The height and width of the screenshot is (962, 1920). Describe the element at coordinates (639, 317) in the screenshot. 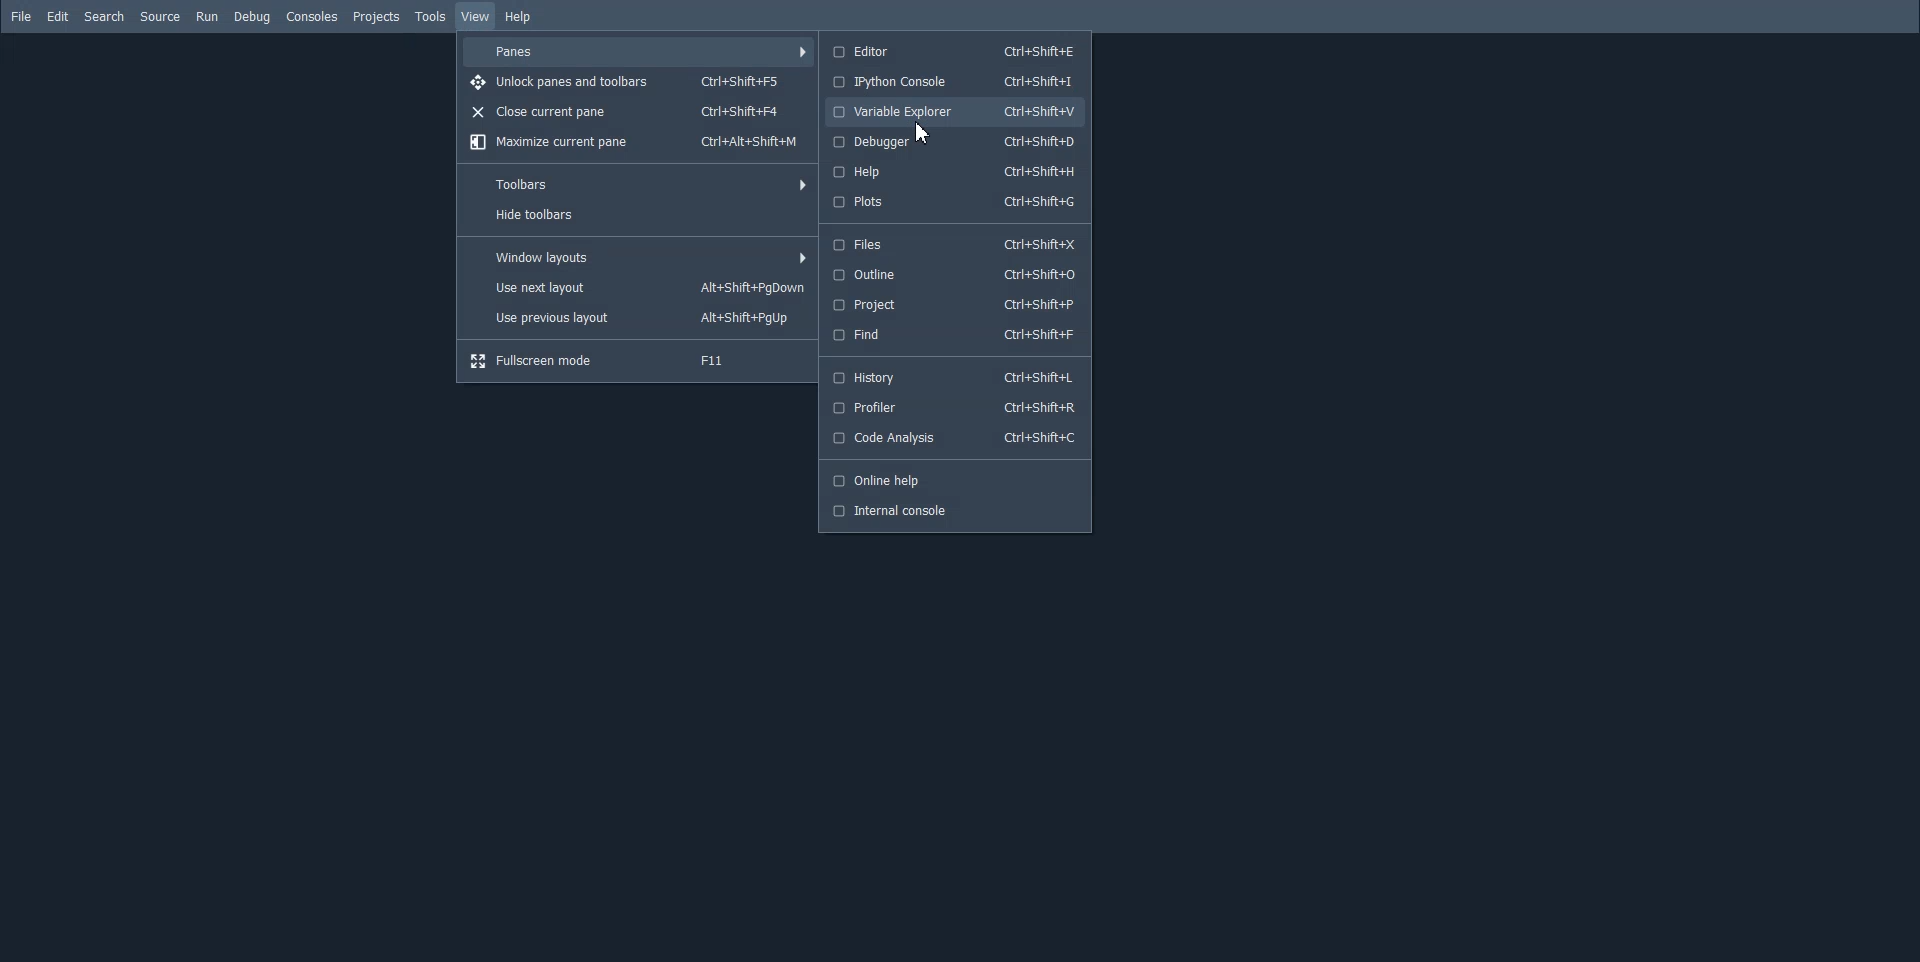

I see `Use previous layout` at that location.